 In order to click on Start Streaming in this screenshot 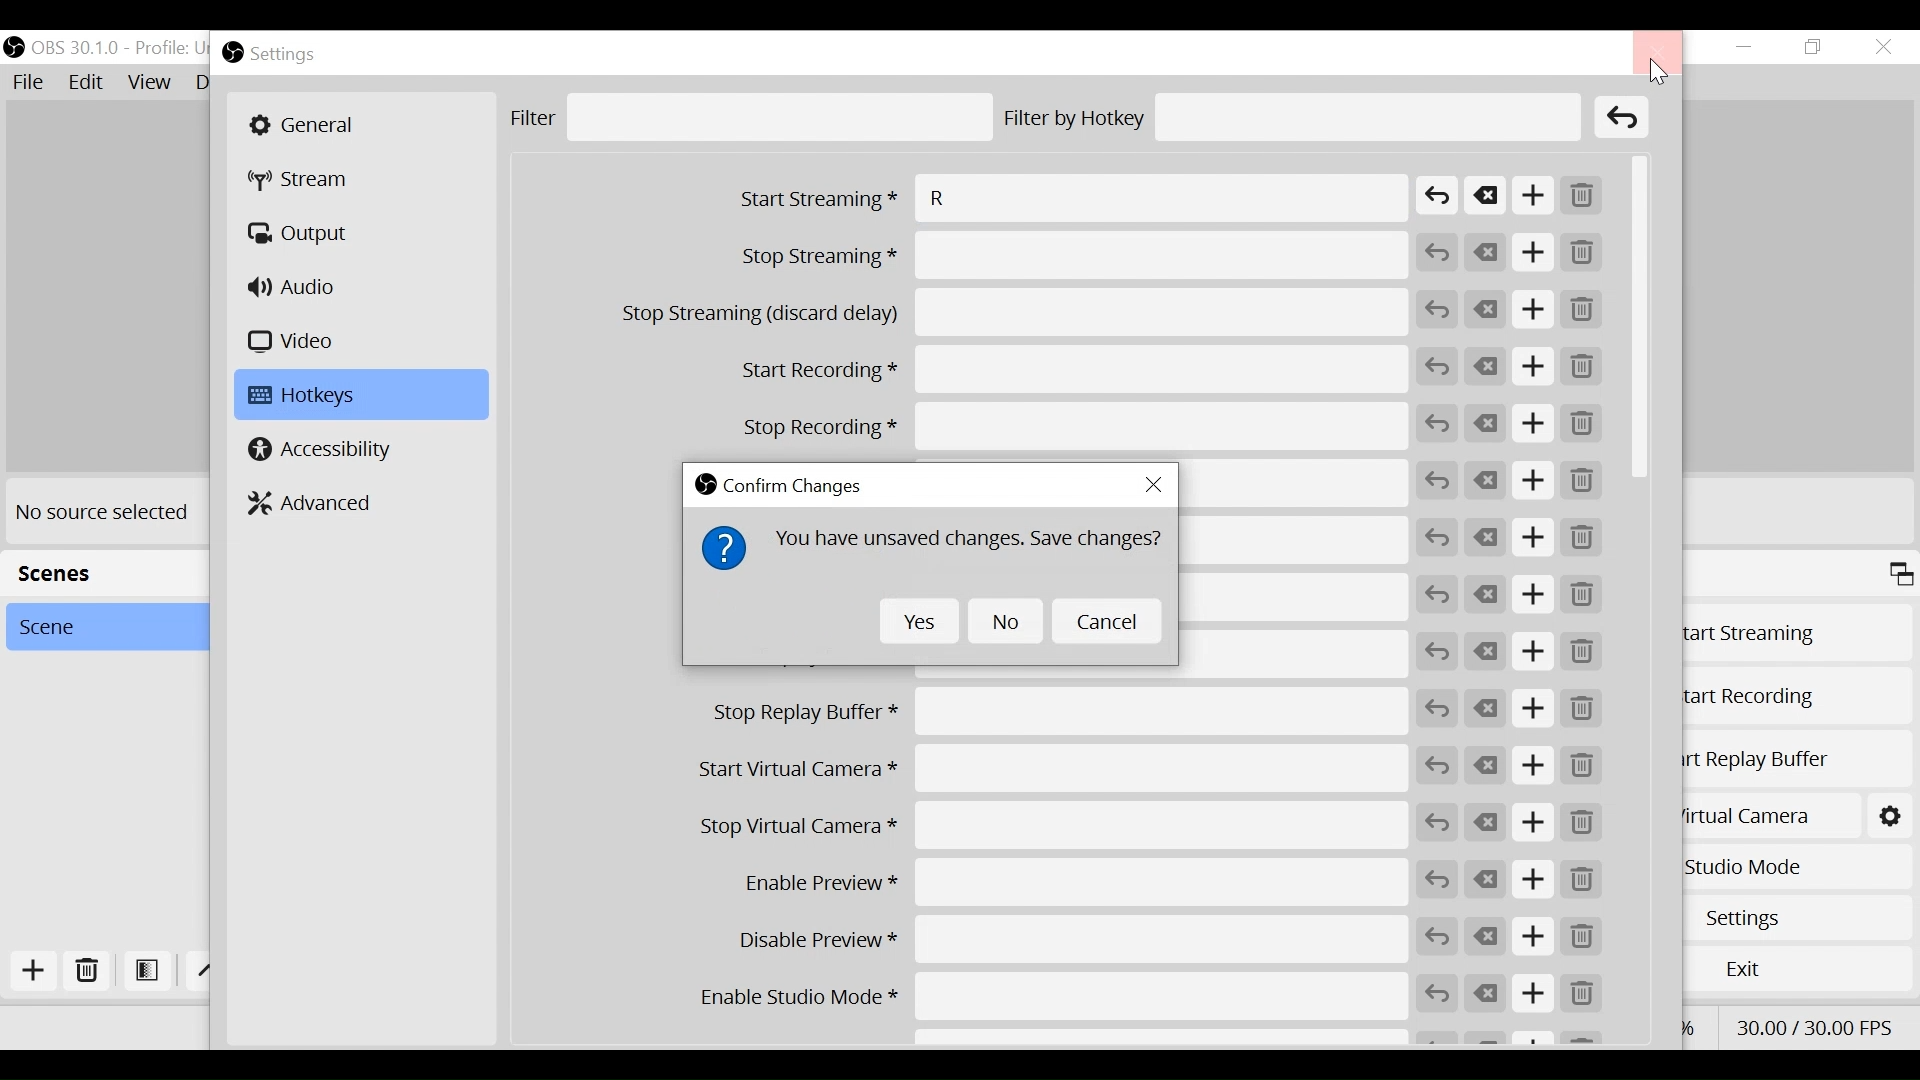, I will do `click(1071, 197)`.